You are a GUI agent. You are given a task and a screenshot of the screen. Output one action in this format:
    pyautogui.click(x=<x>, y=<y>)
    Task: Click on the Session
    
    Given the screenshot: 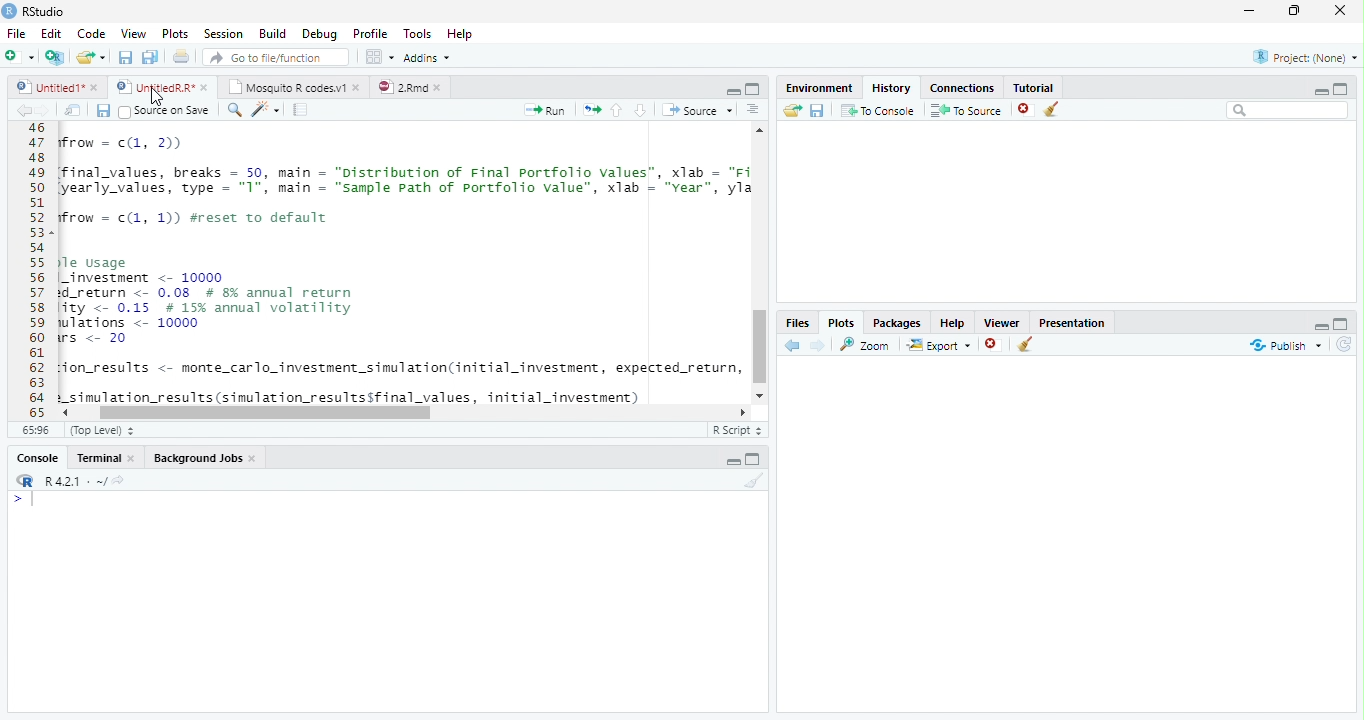 What is the action you would take?
    pyautogui.click(x=222, y=33)
    